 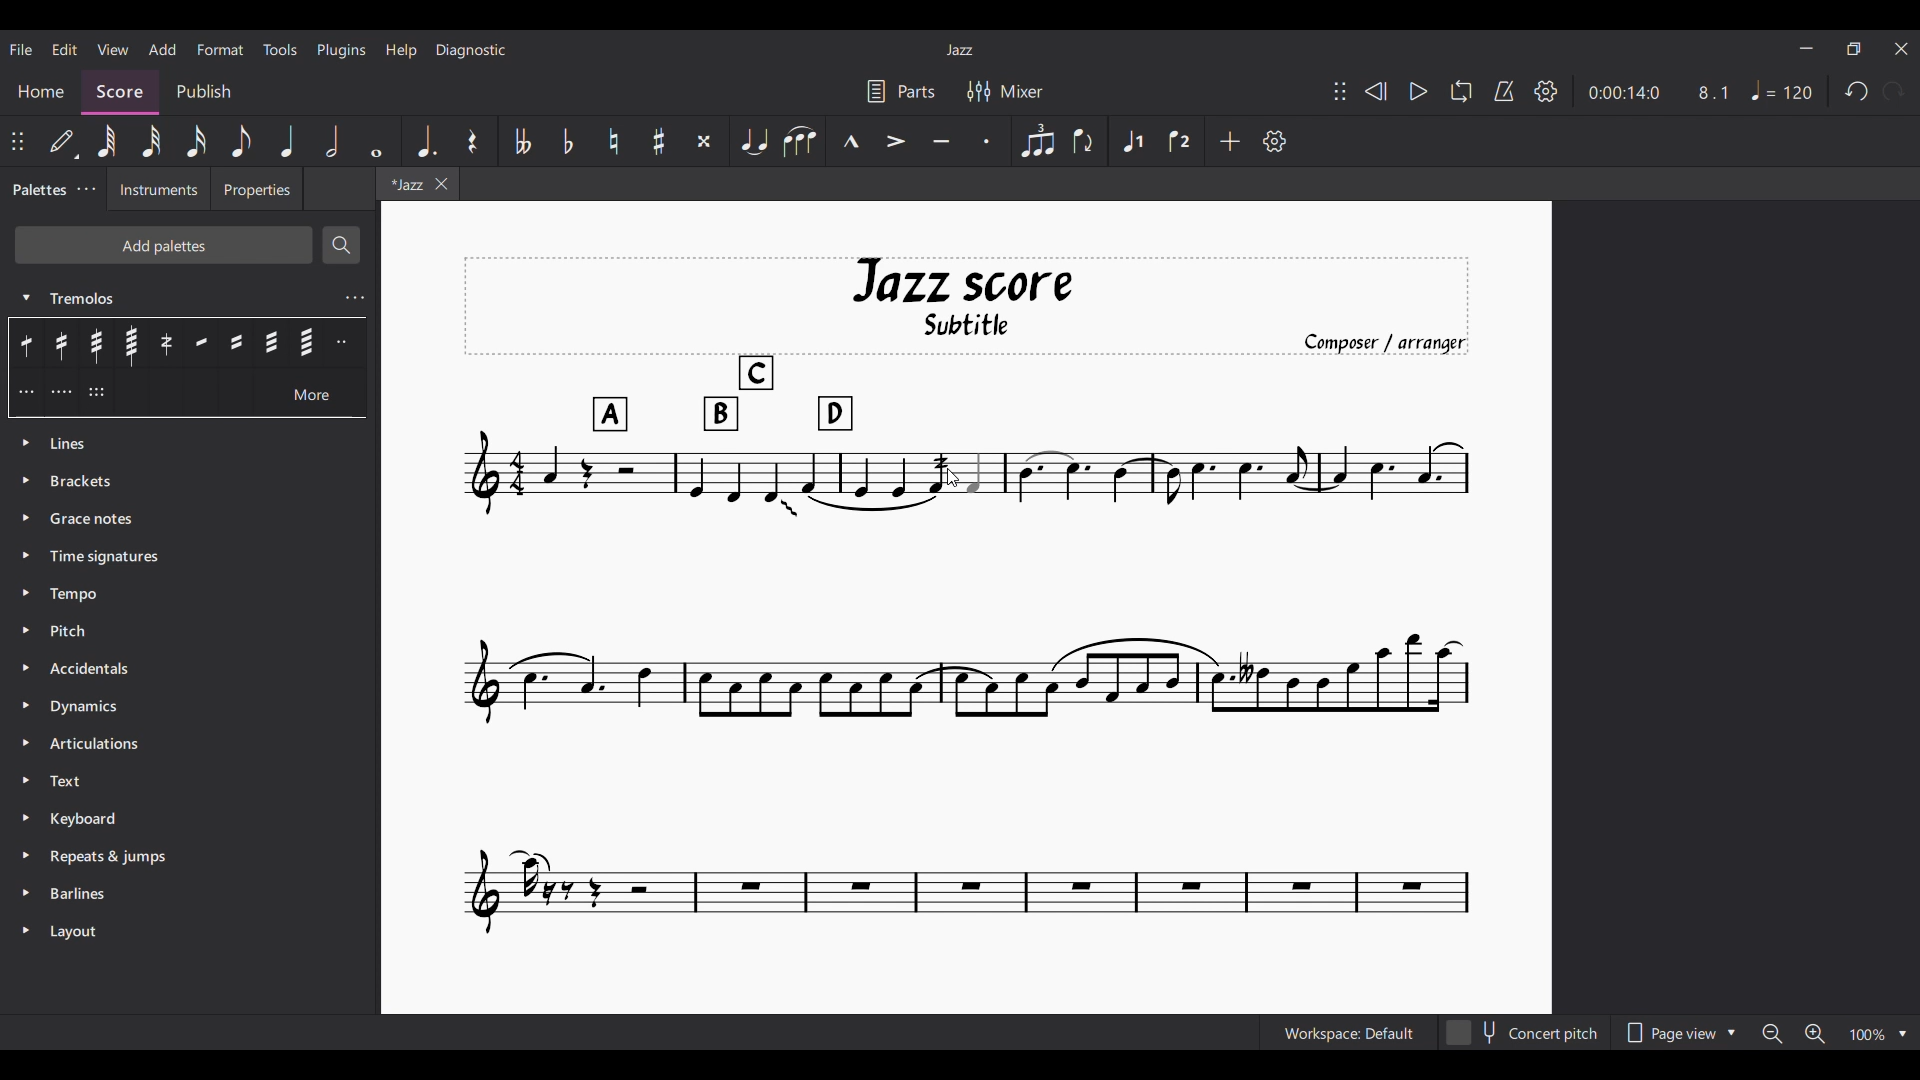 What do you see at coordinates (1807, 48) in the screenshot?
I see `Minimize` at bounding box center [1807, 48].